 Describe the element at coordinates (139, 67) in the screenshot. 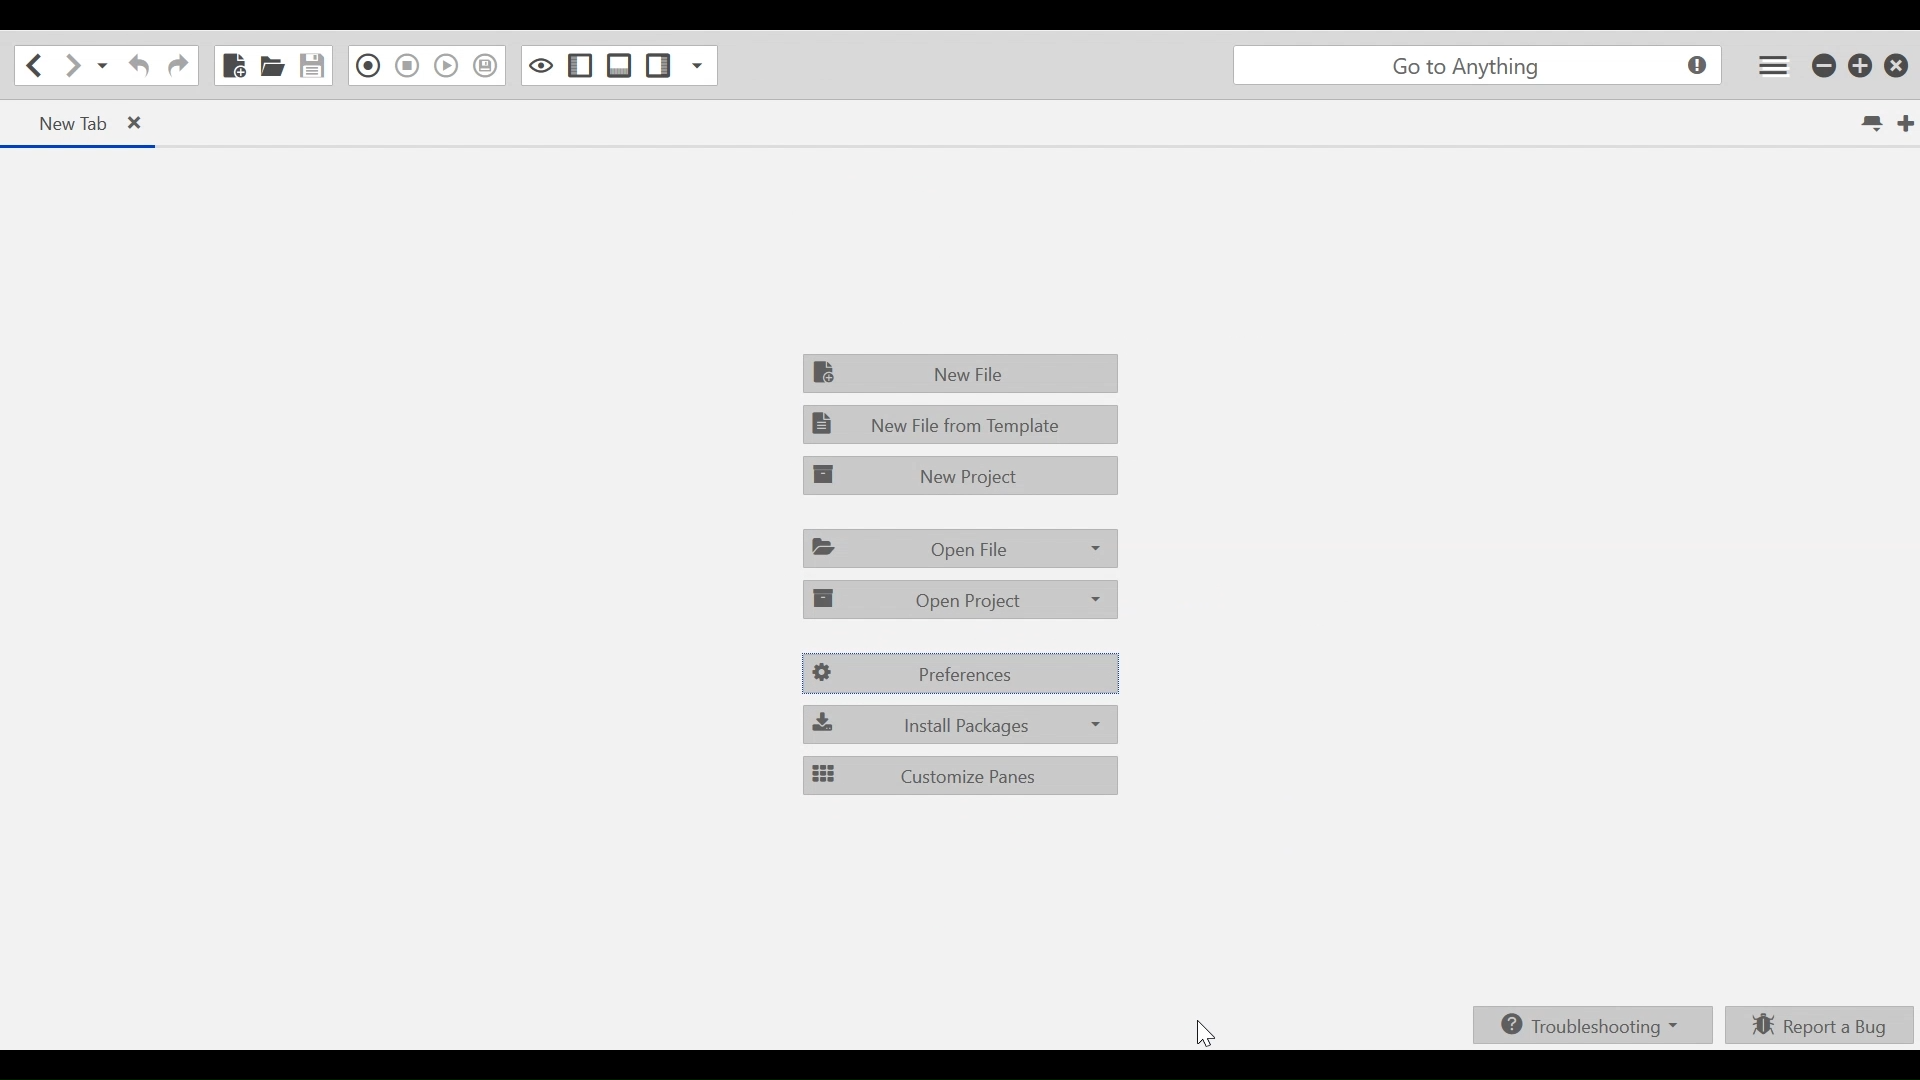

I see `Undo last action` at that location.